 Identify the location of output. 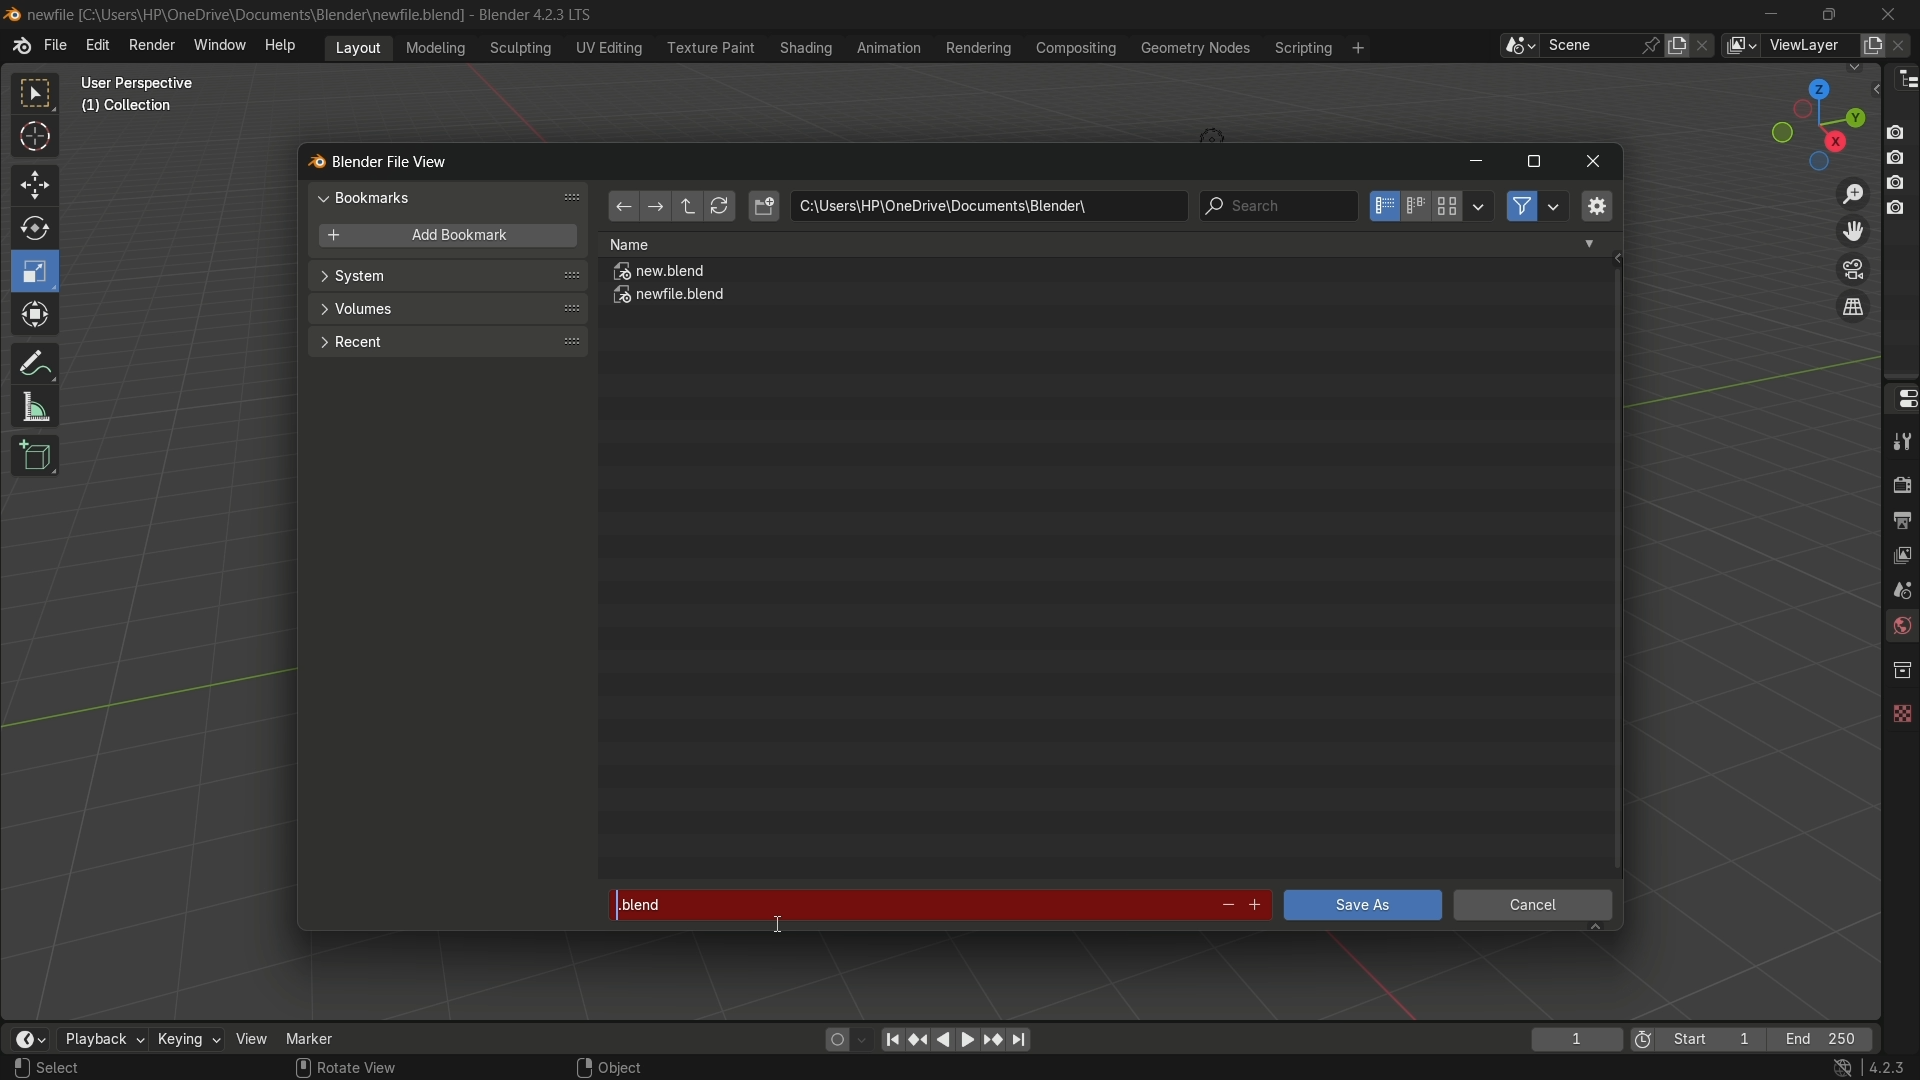
(1901, 519).